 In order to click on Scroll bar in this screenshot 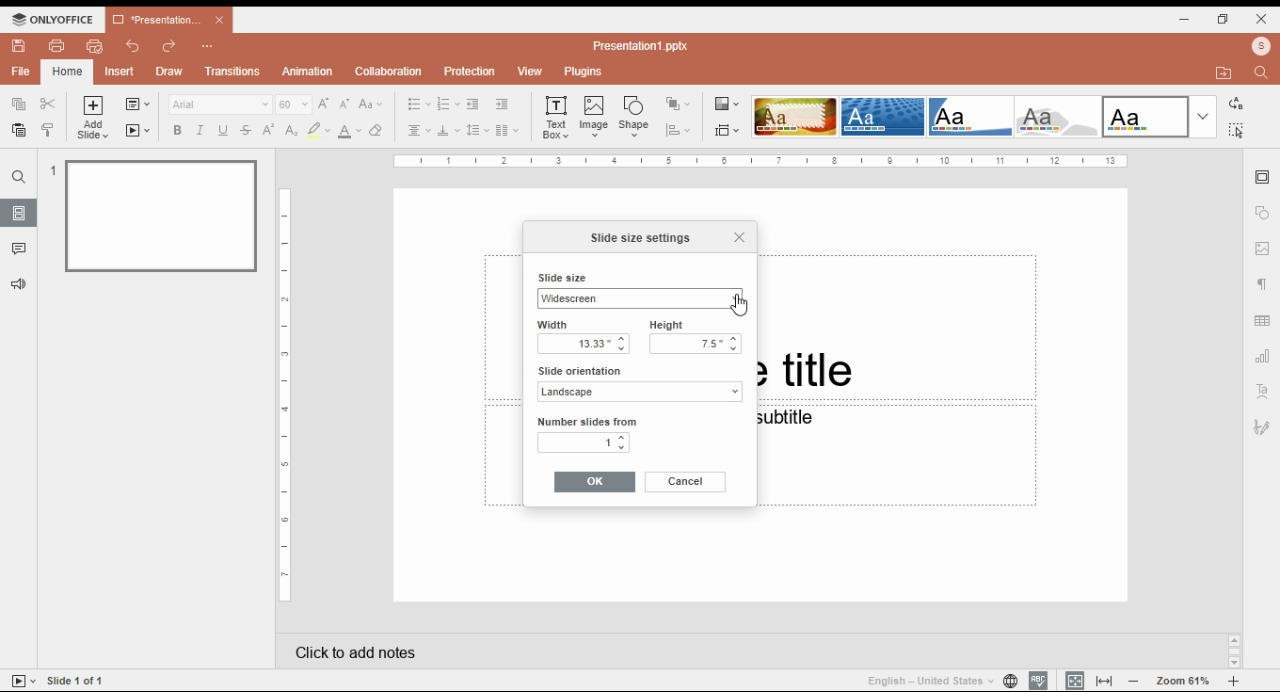, I will do `click(1234, 650)`.